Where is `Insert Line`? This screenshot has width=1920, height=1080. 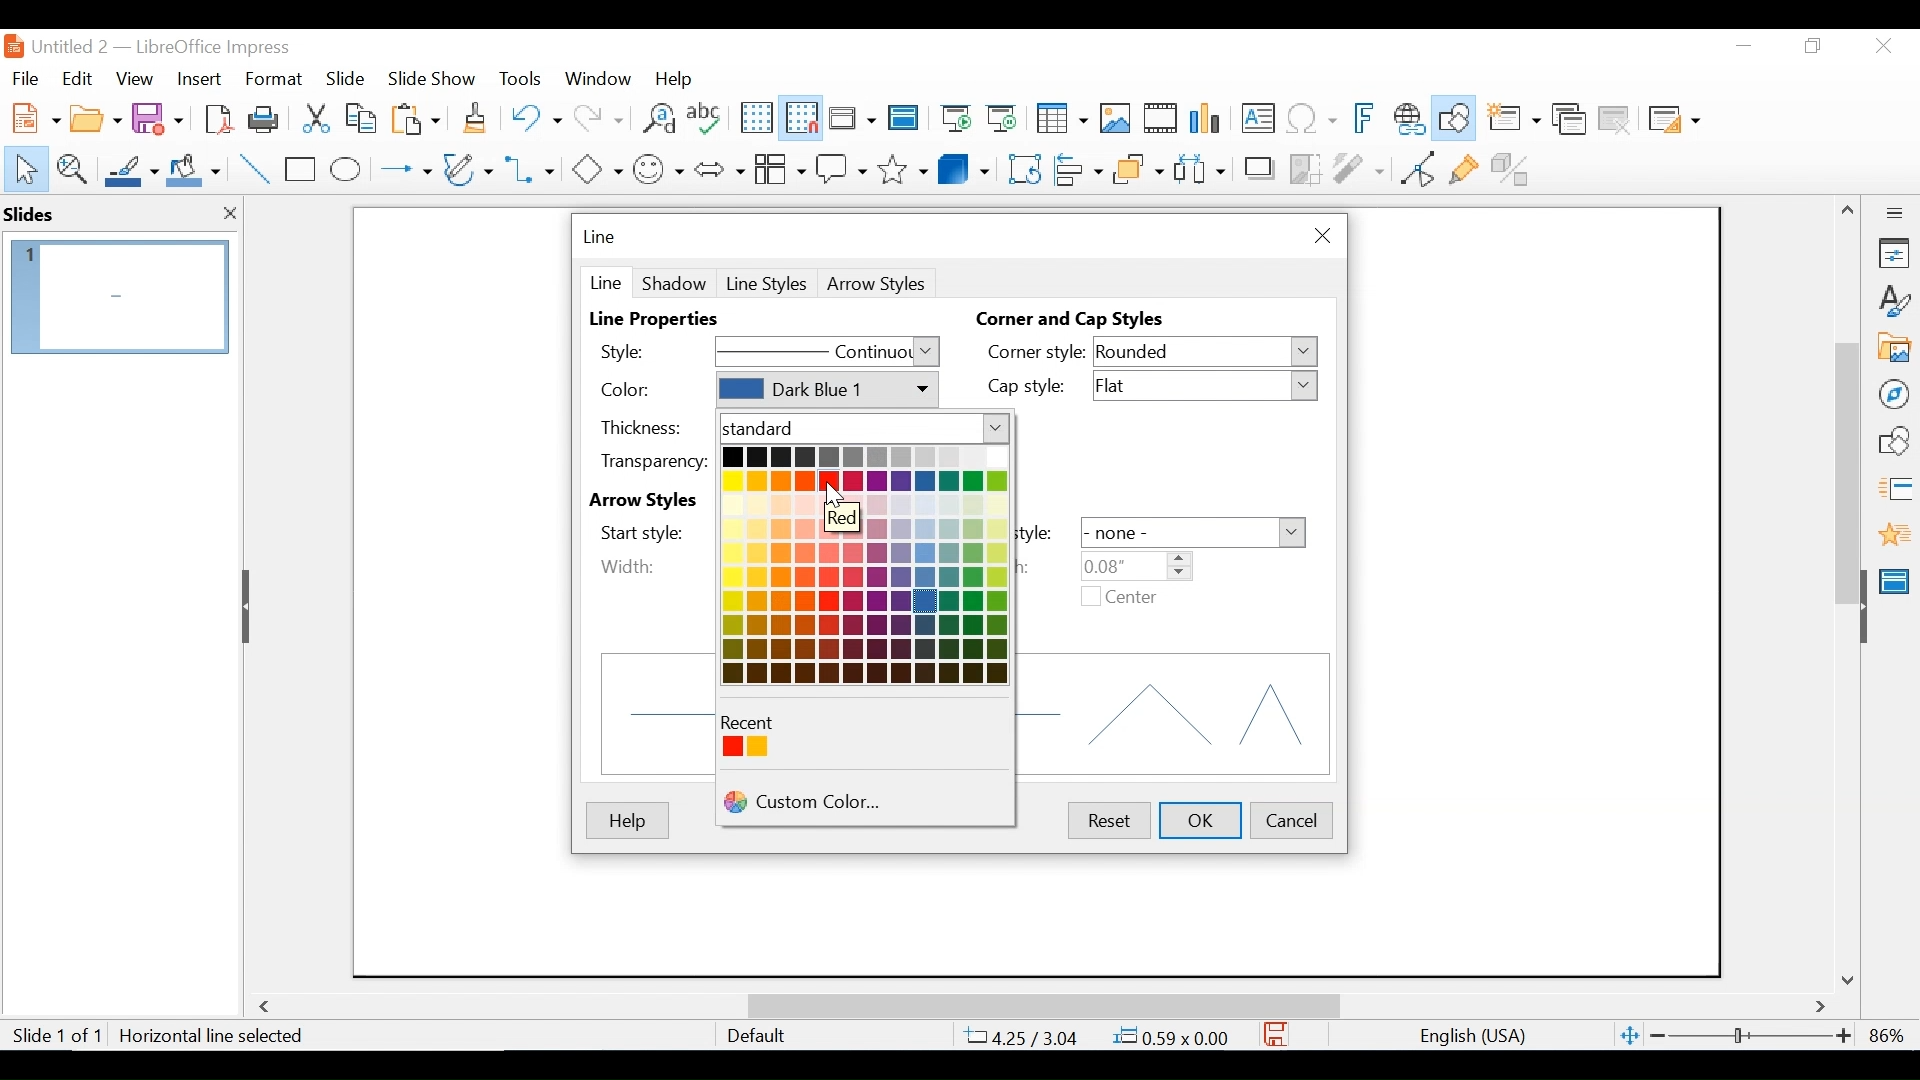
Insert Line is located at coordinates (256, 170).